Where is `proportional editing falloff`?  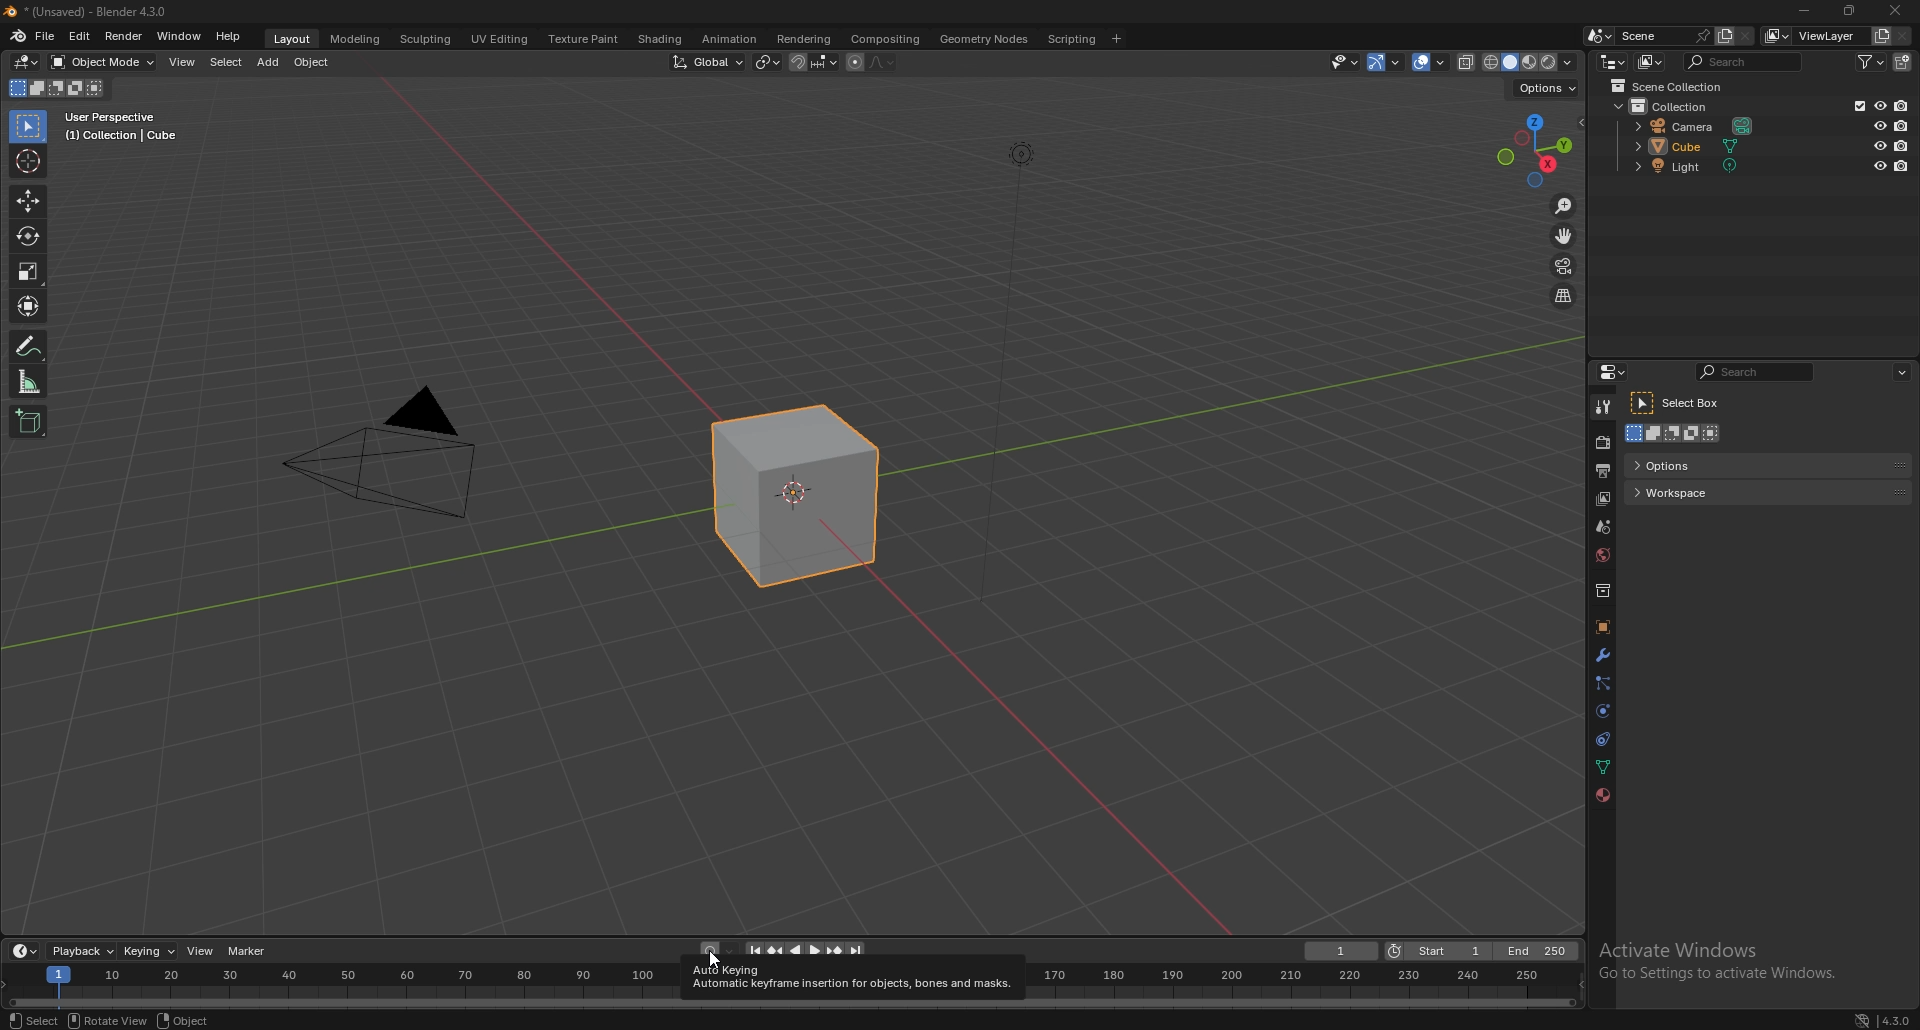 proportional editing falloff is located at coordinates (881, 62).